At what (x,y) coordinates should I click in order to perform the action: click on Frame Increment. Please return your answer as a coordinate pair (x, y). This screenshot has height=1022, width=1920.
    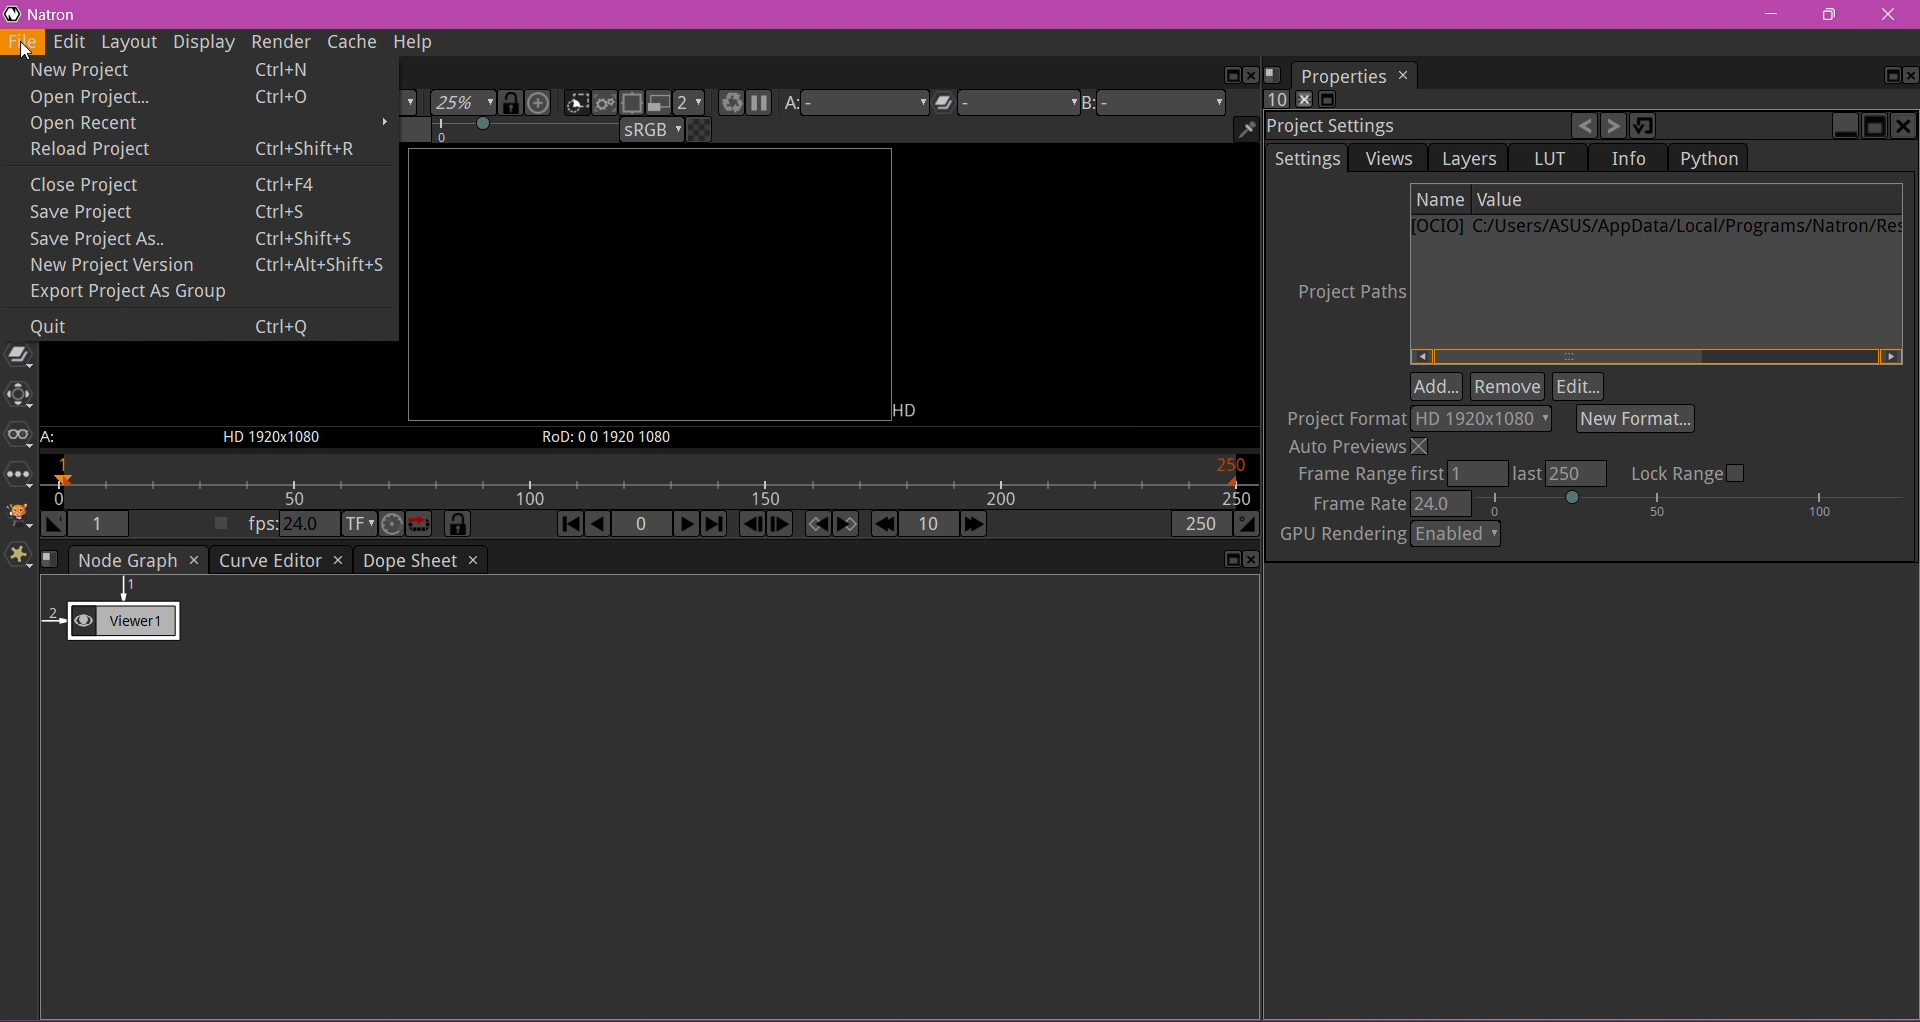
    Looking at the image, I should click on (927, 525).